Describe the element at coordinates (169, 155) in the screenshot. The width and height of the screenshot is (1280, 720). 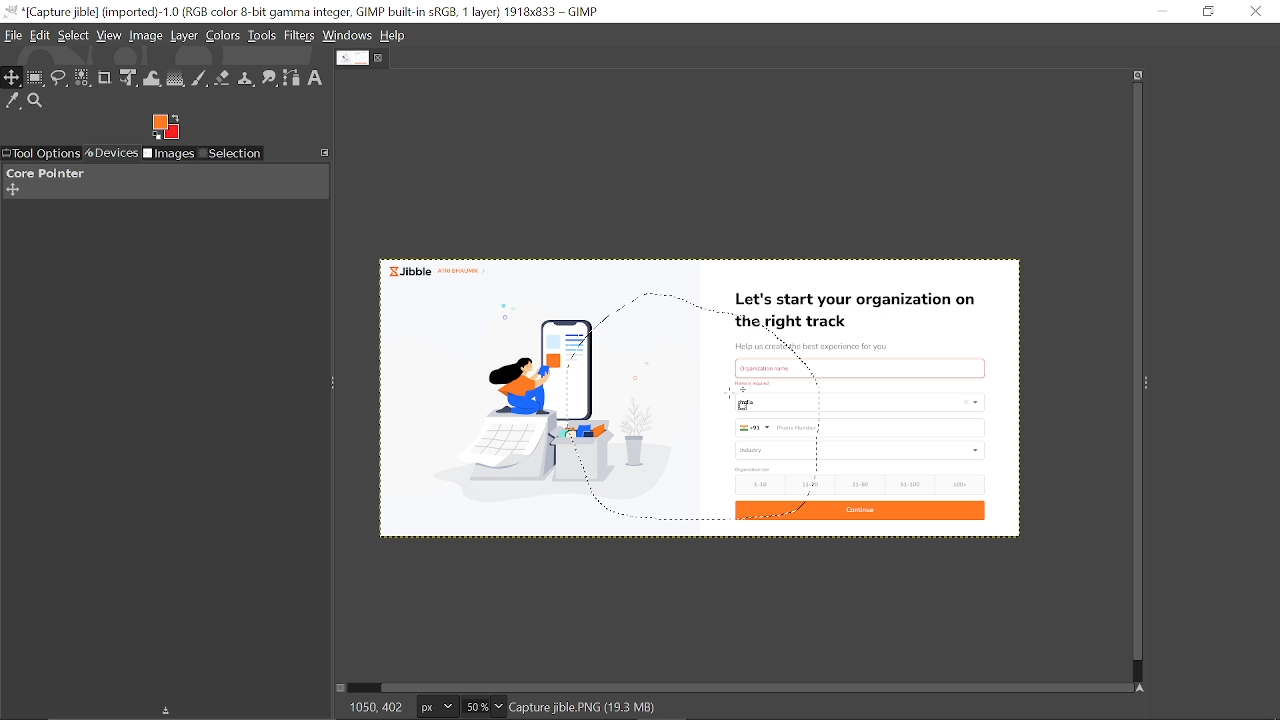
I see `images` at that location.